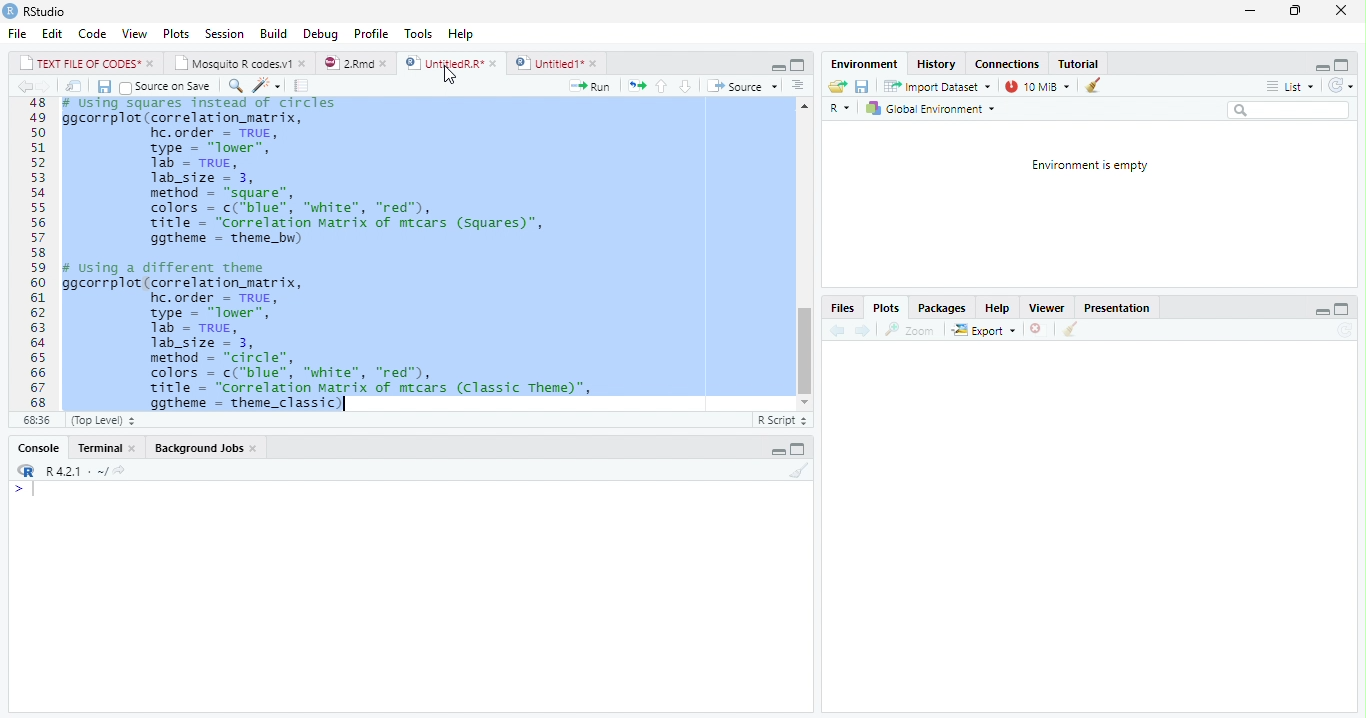 The height and width of the screenshot is (718, 1366). What do you see at coordinates (100, 420) in the screenshot?
I see `(Top Level)` at bounding box center [100, 420].